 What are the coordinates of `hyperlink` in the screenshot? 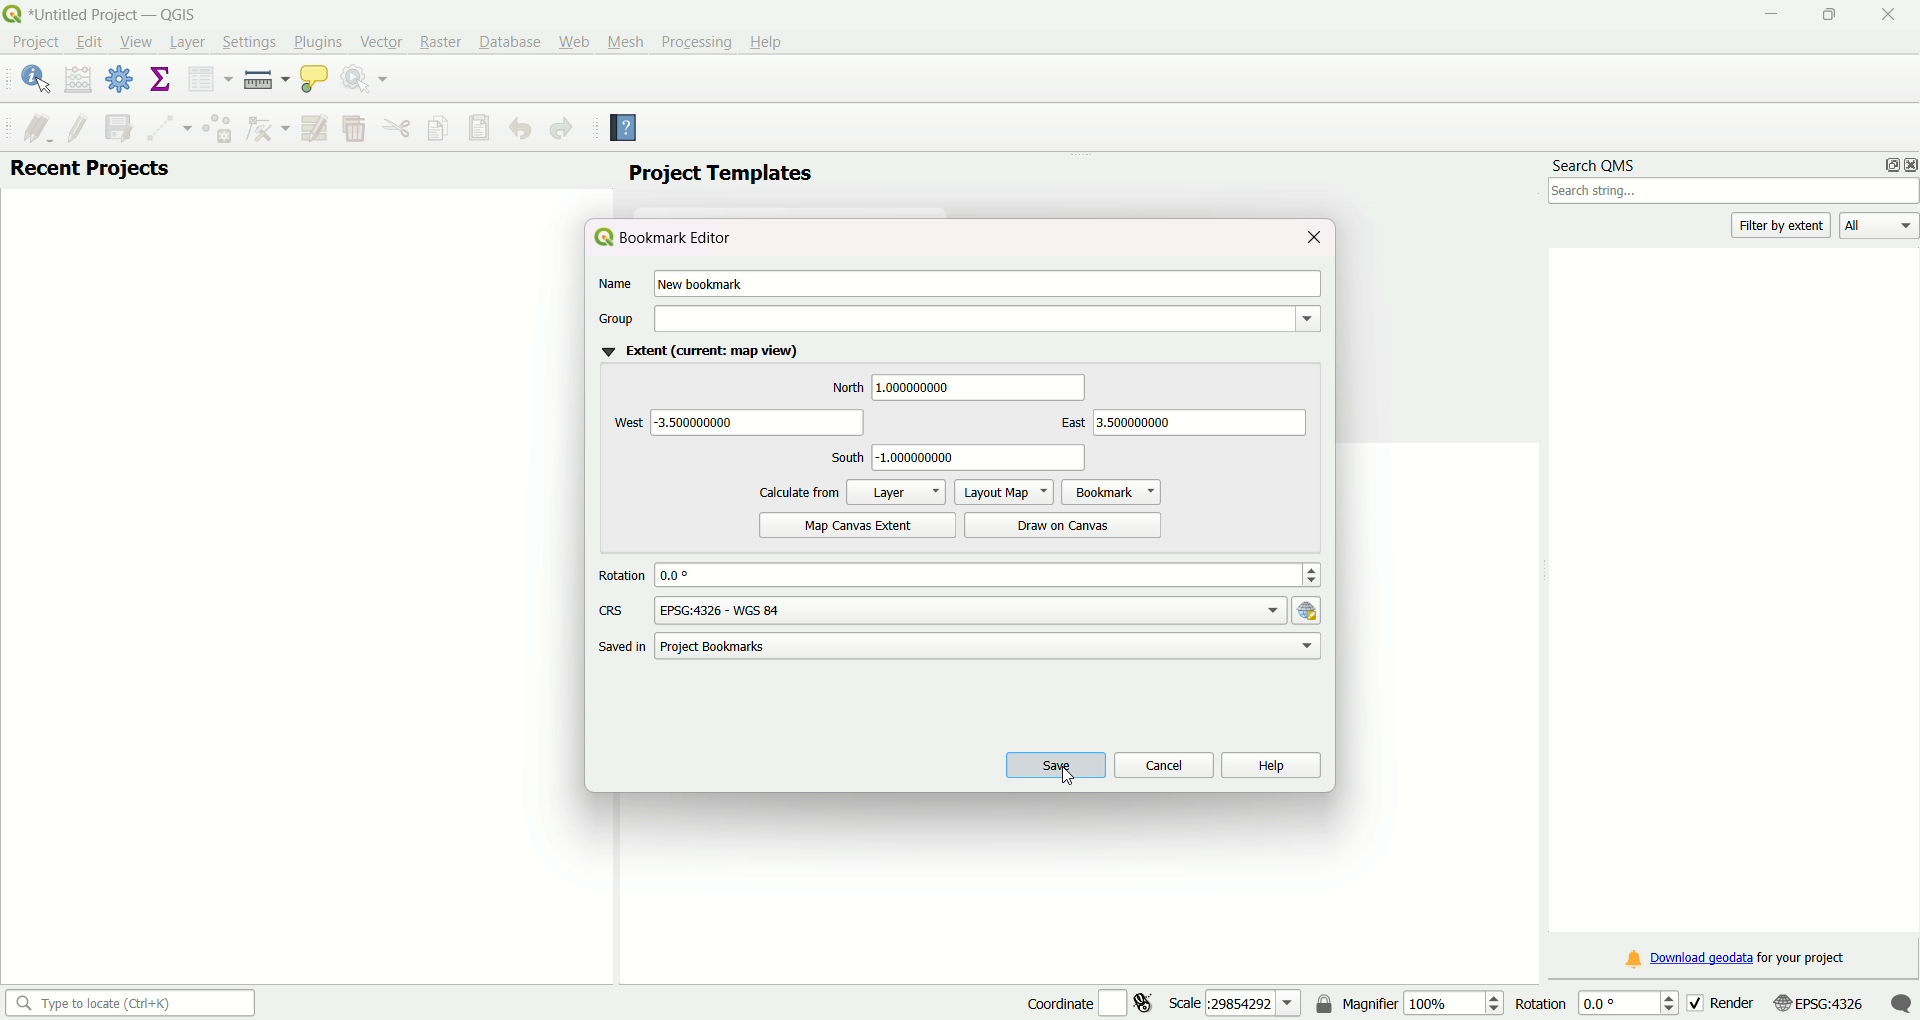 It's located at (1310, 610).